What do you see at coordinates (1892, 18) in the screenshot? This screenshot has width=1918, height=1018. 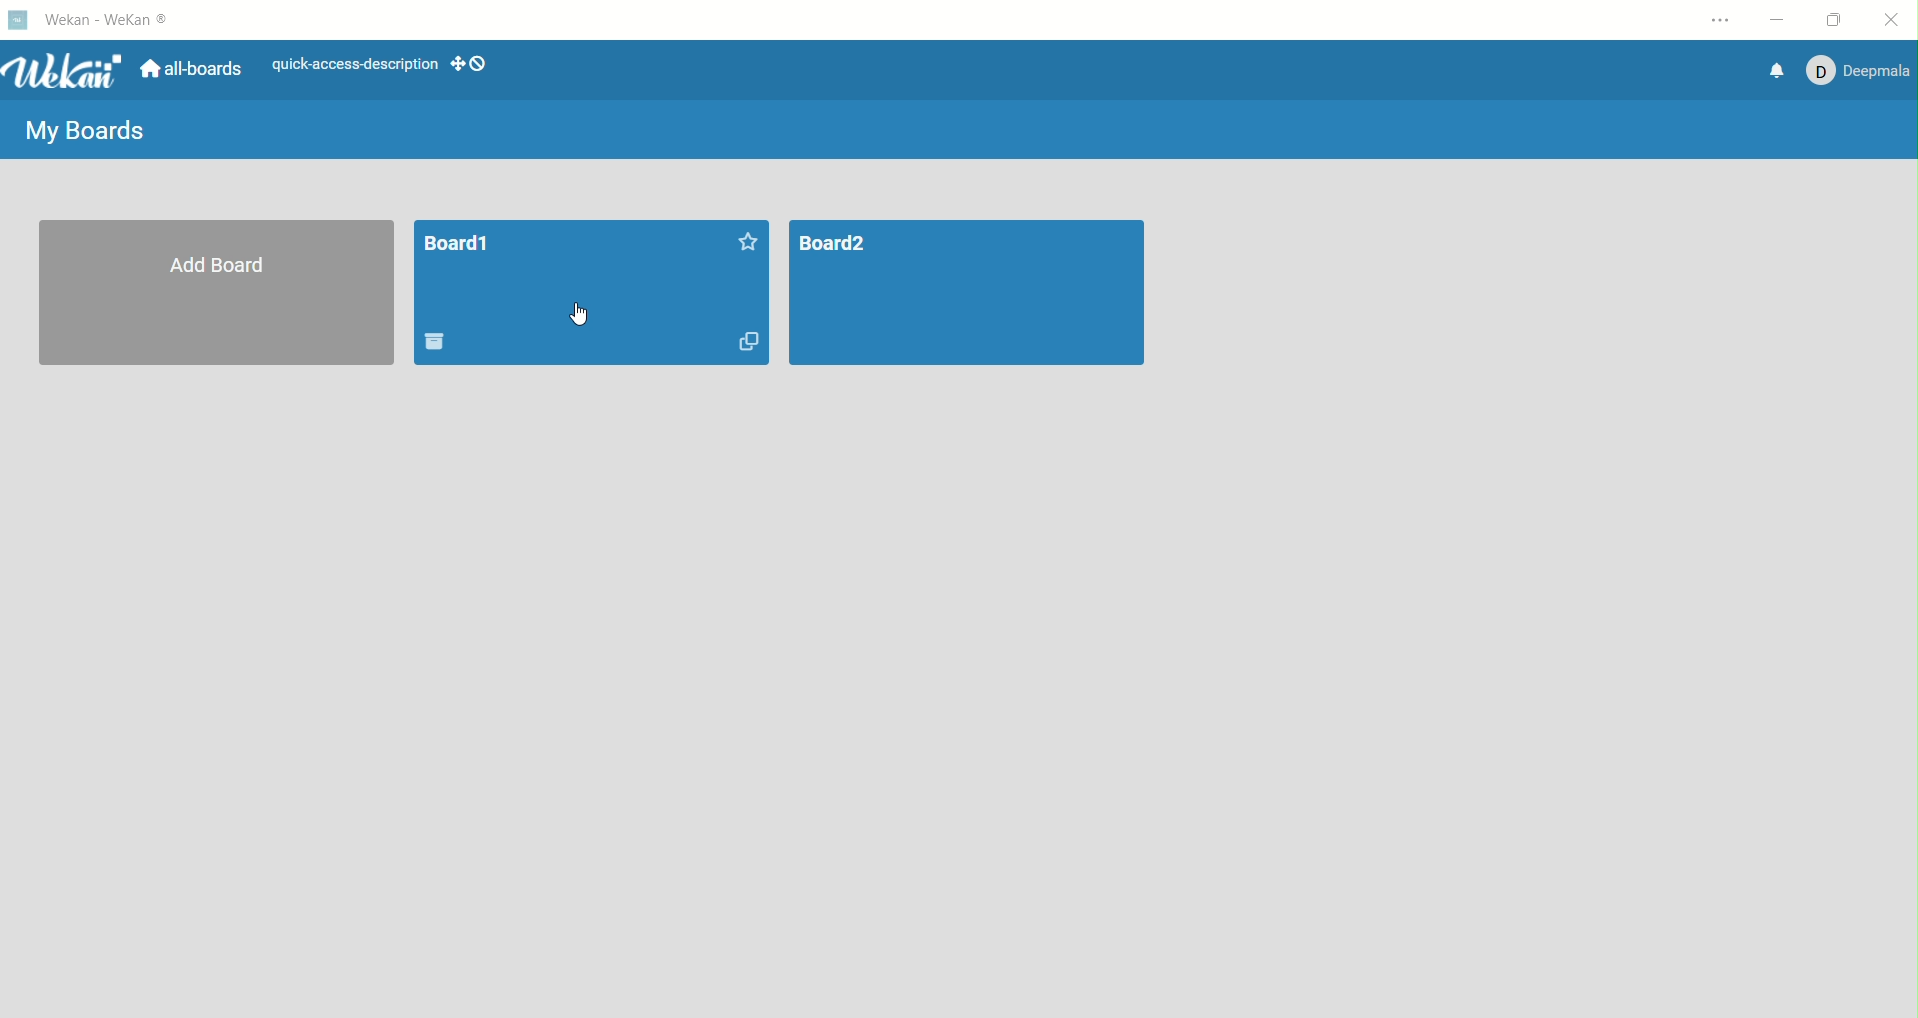 I see `close` at bounding box center [1892, 18].